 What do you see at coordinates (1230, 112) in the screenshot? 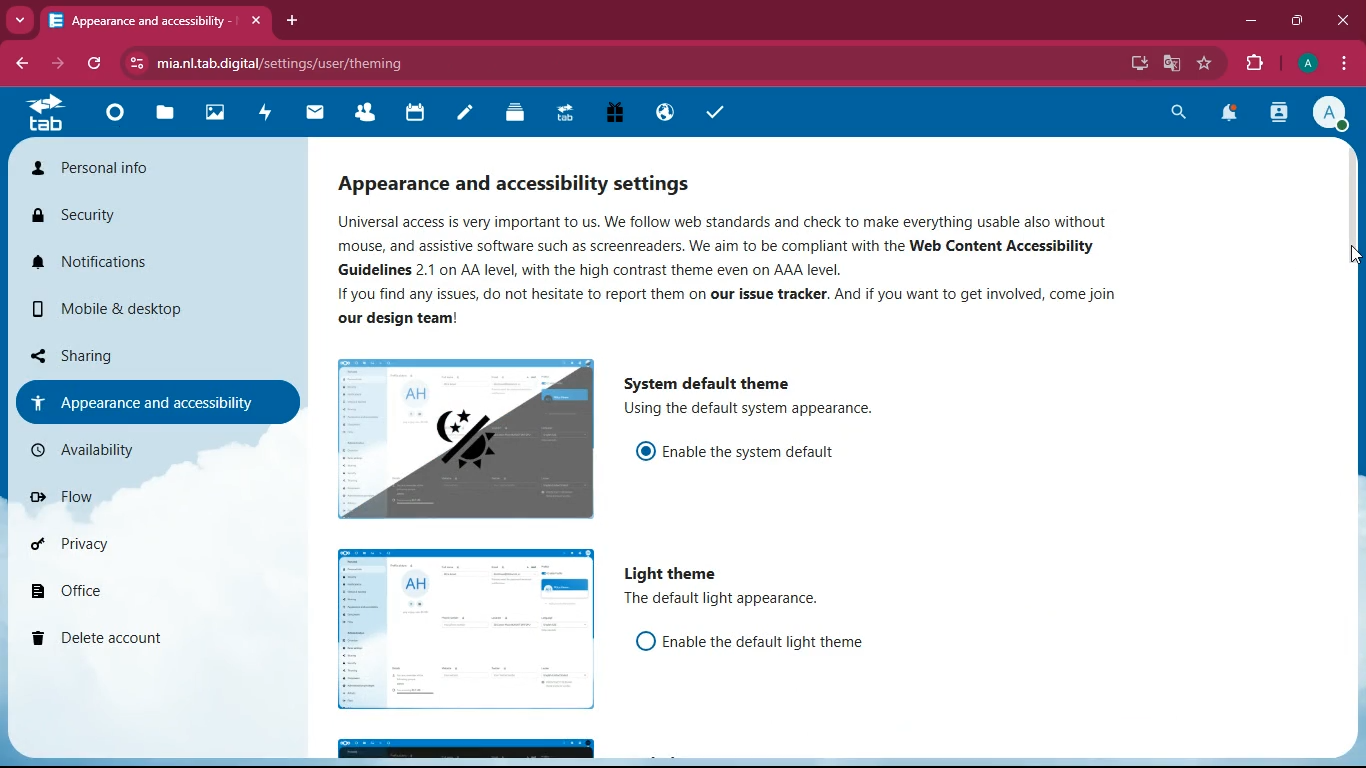
I see `notifications` at bounding box center [1230, 112].